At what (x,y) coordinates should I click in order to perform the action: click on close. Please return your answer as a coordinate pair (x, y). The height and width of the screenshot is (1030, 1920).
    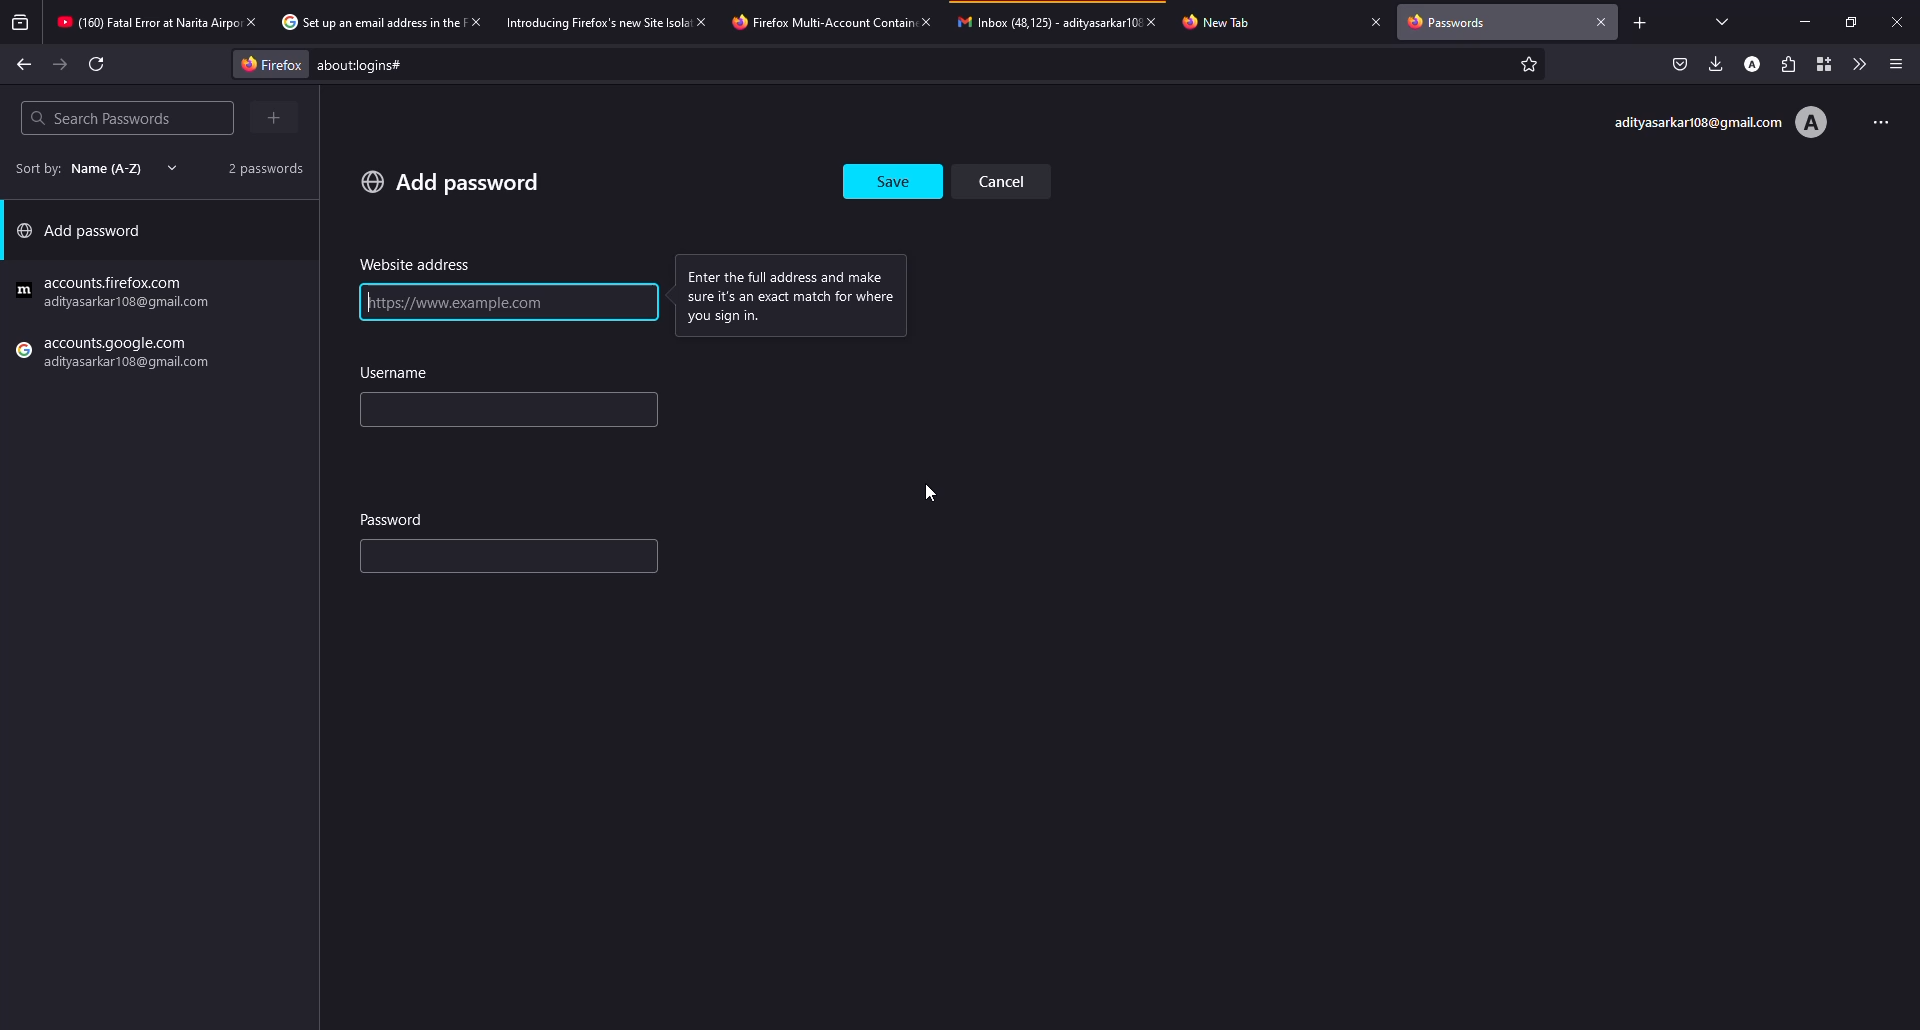
    Looking at the image, I should click on (1376, 21).